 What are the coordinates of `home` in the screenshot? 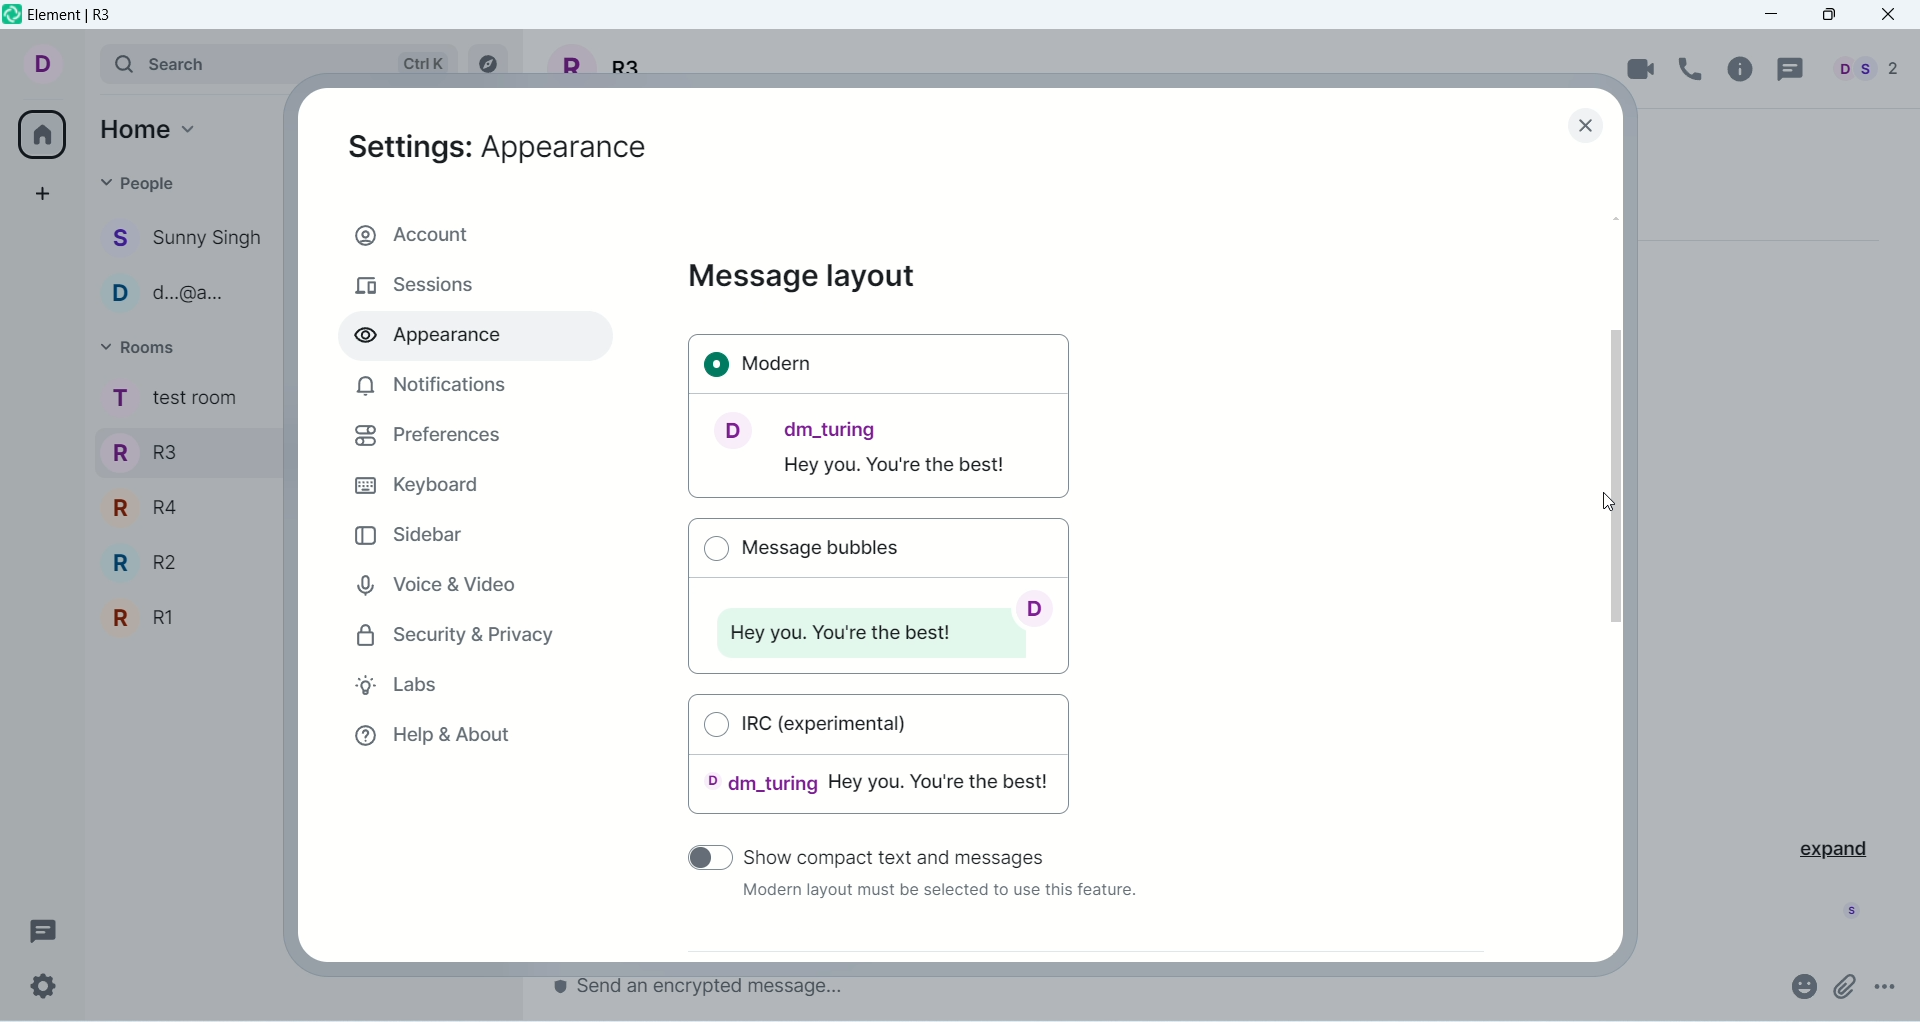 It's located at (154, 127).